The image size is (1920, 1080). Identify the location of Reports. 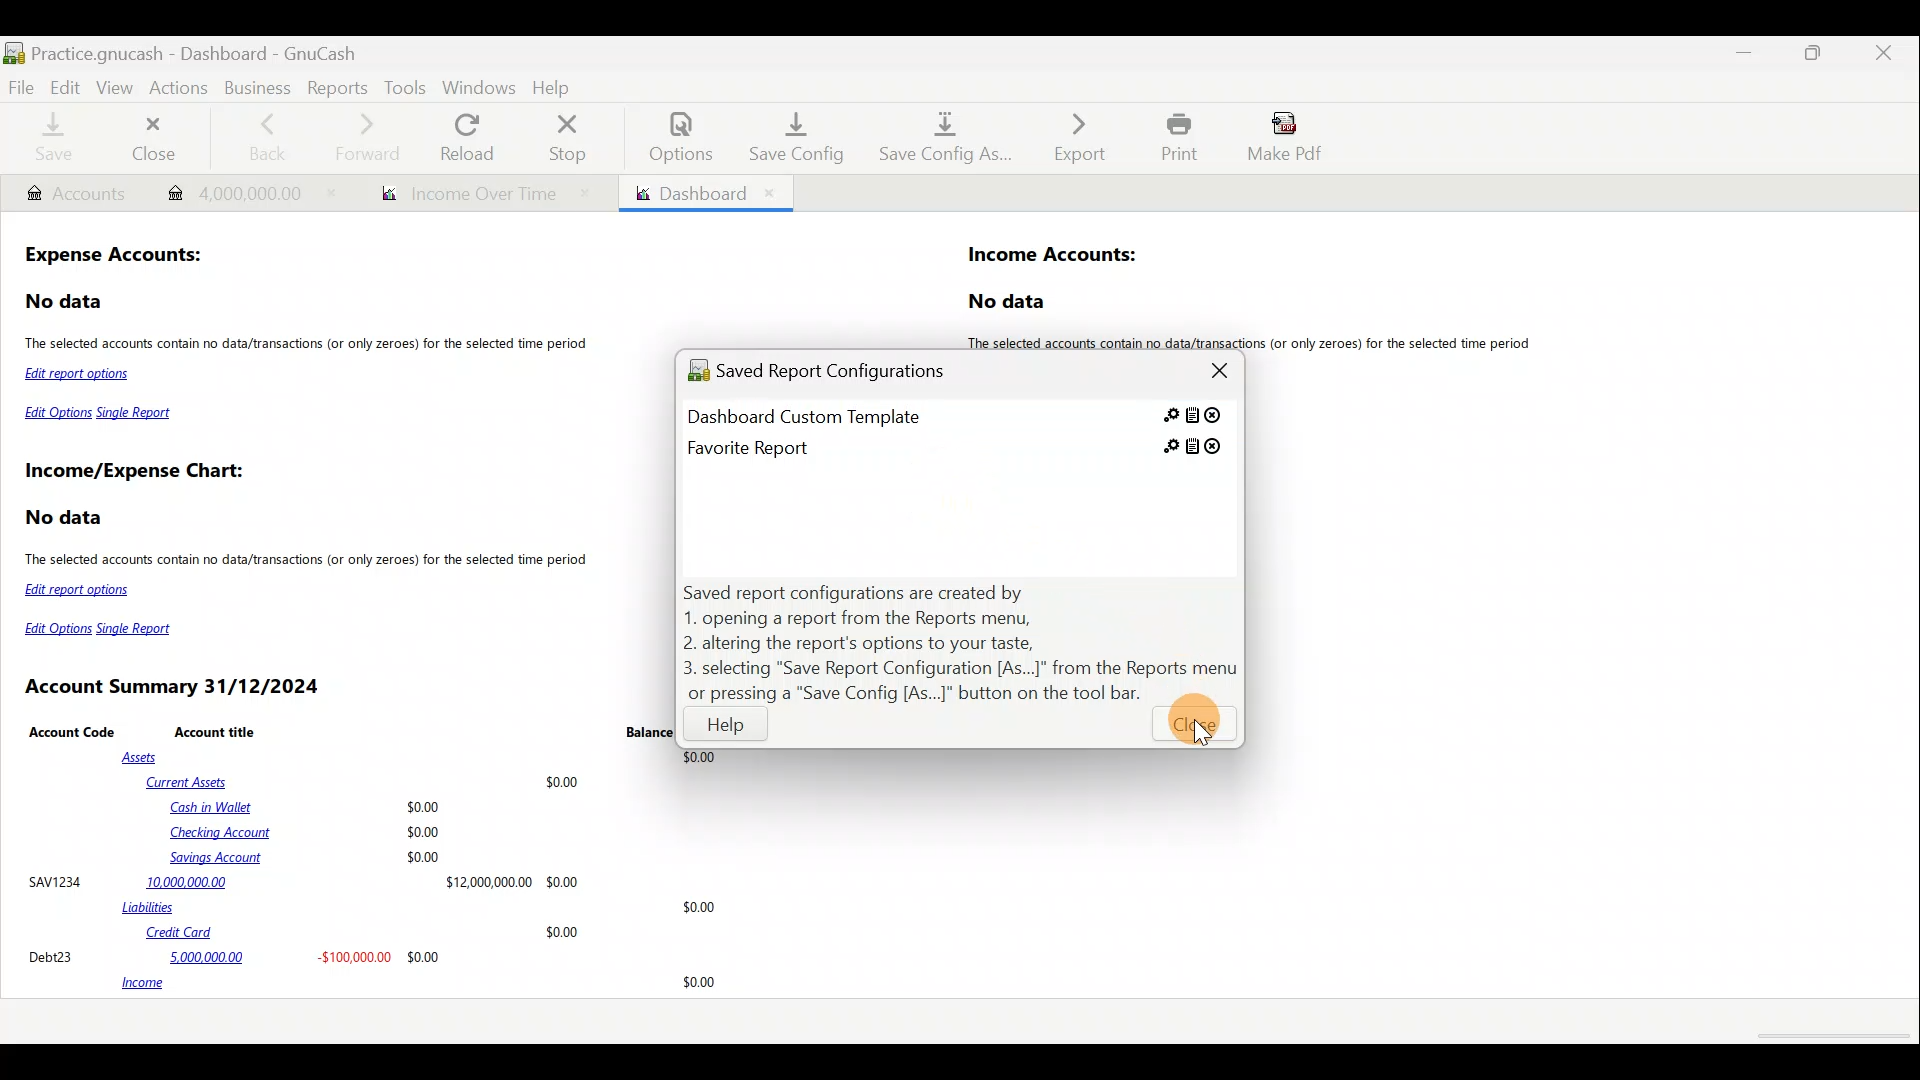
(335, 86).